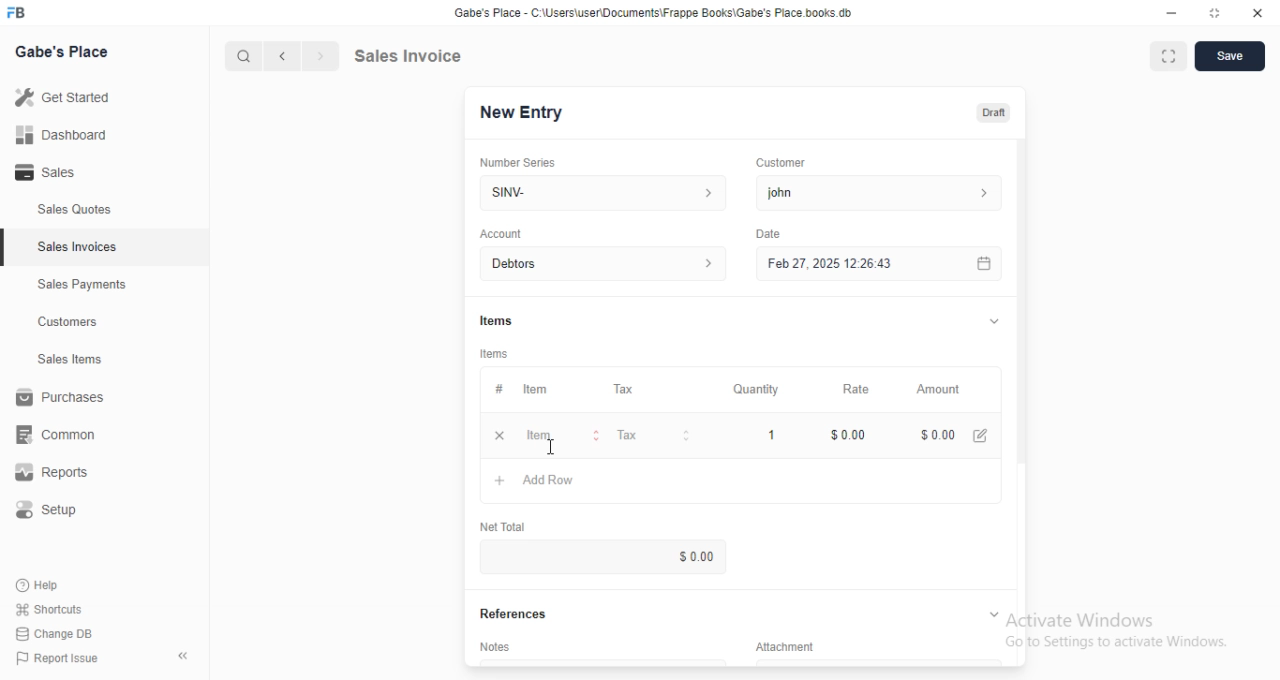  Describe the element at coordinates (181, 653) in the screenshot. I see `collapse` at that location.